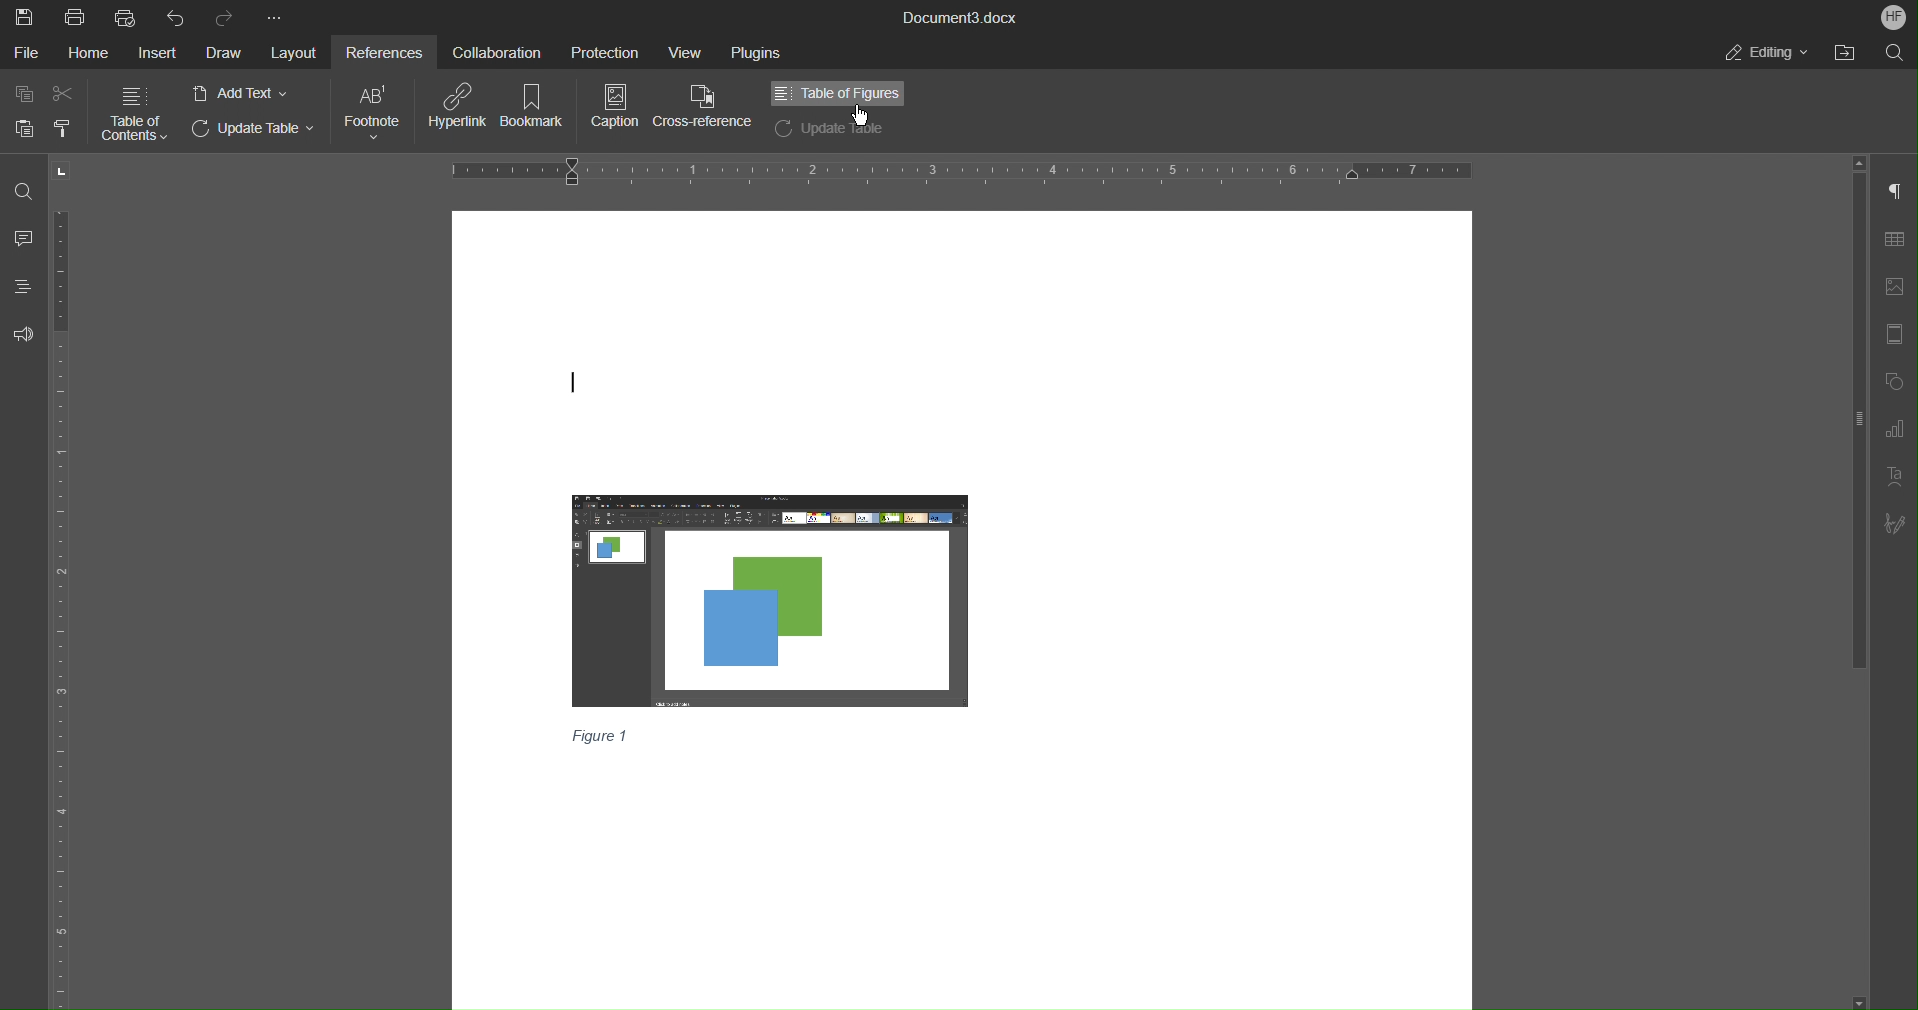 The width and height of the screenshot is (1918, 1010). Describe the element at coordinates (242, 93) in the screenshot. I see `Add Text` at that location.